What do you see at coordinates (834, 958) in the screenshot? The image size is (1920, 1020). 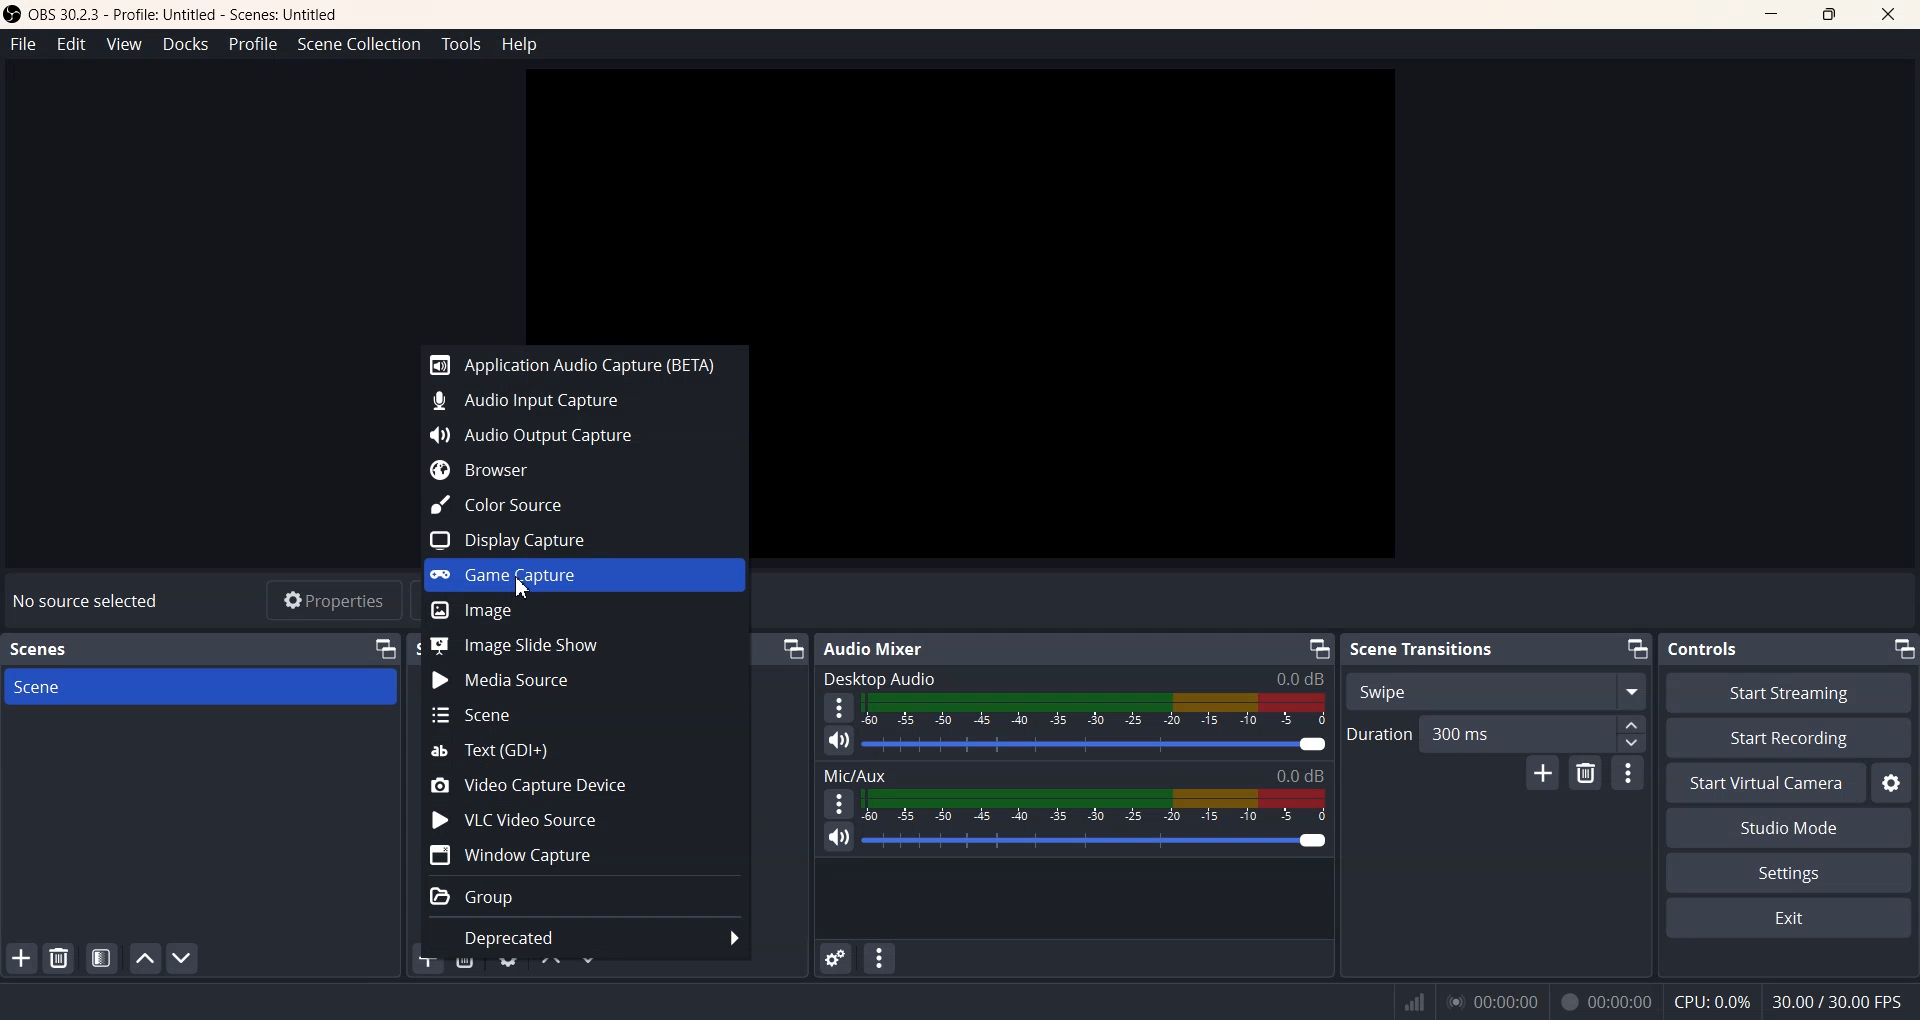 I see `Advanced Audio properties` at bounding box center [834, 958].